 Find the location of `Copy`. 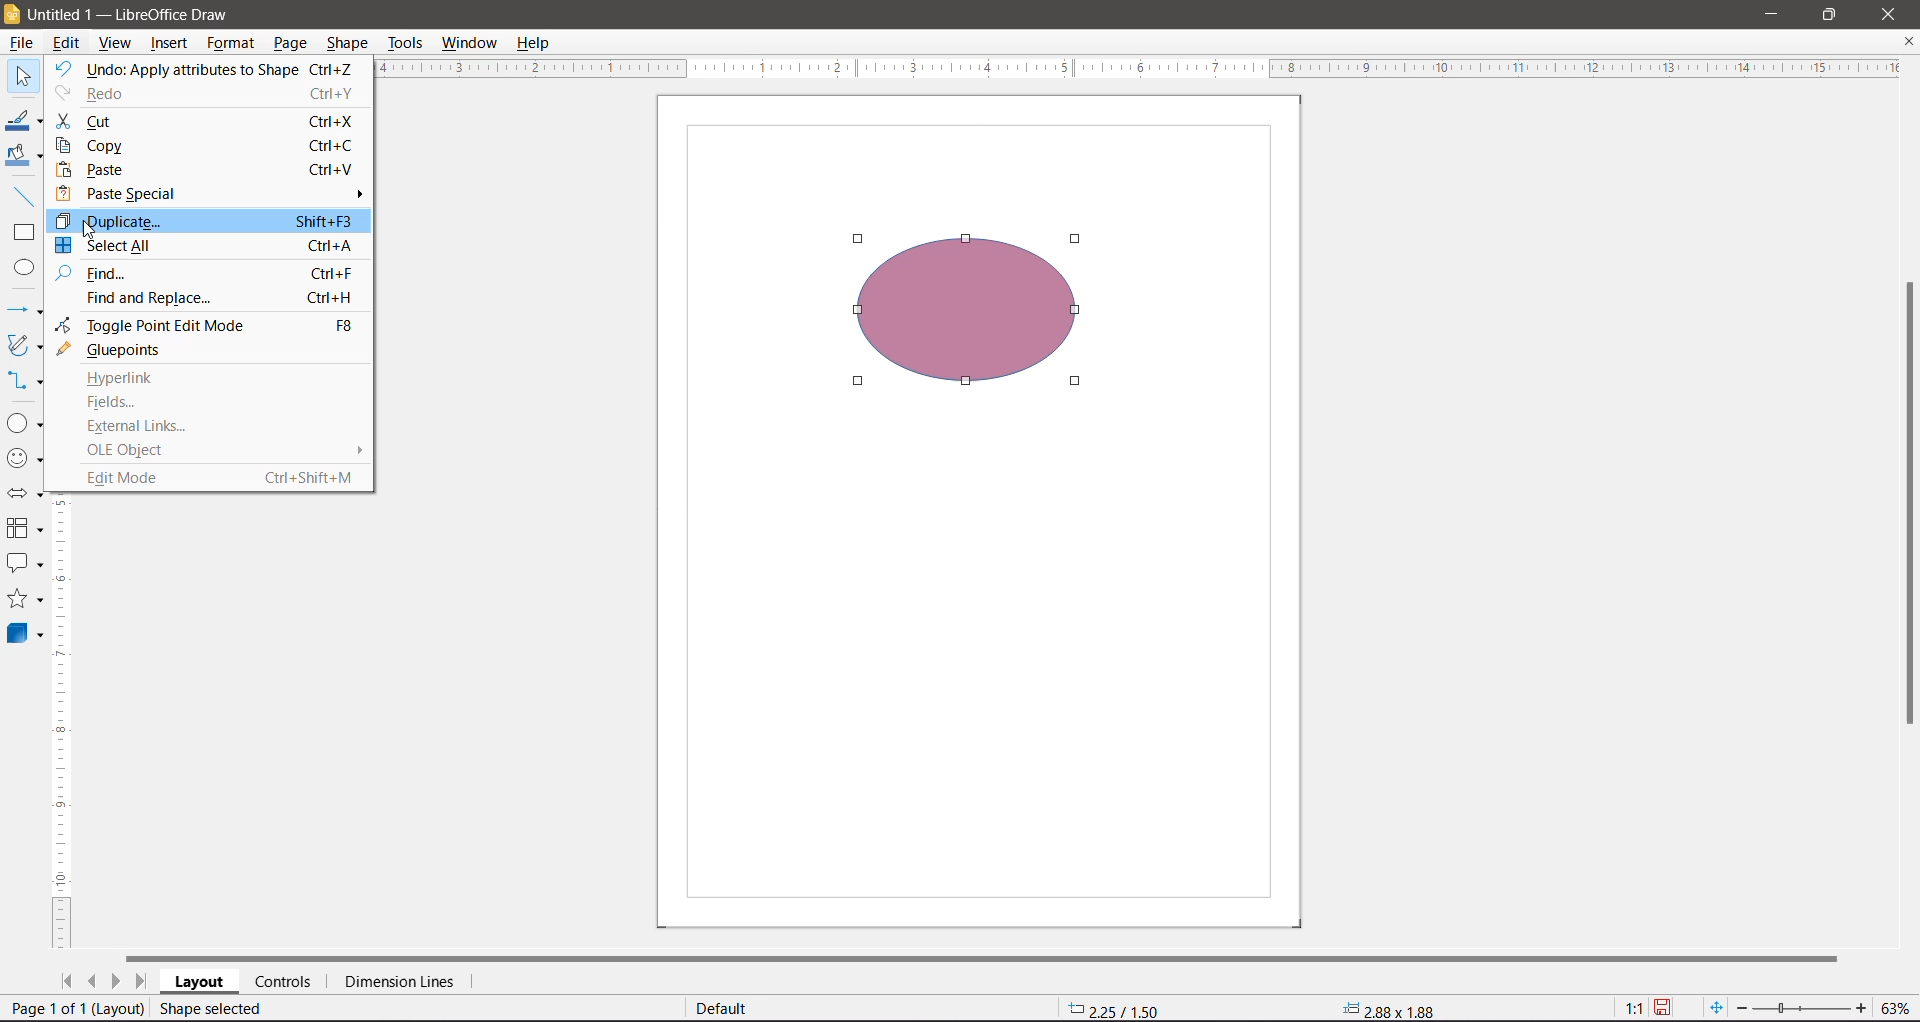

Copy is located at coordinates (206, 145).